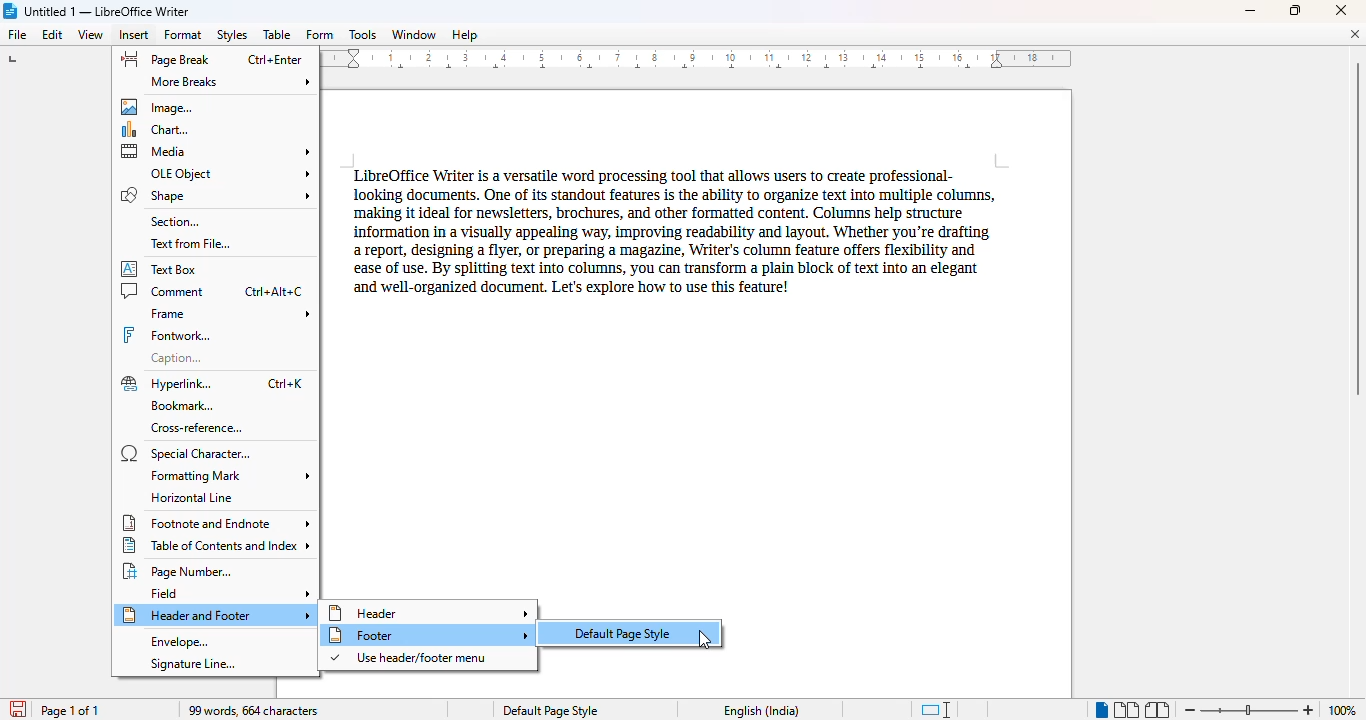  Describe the element at coordinates (1189, 708) in the screenshot. I see `zoomout` at that location.